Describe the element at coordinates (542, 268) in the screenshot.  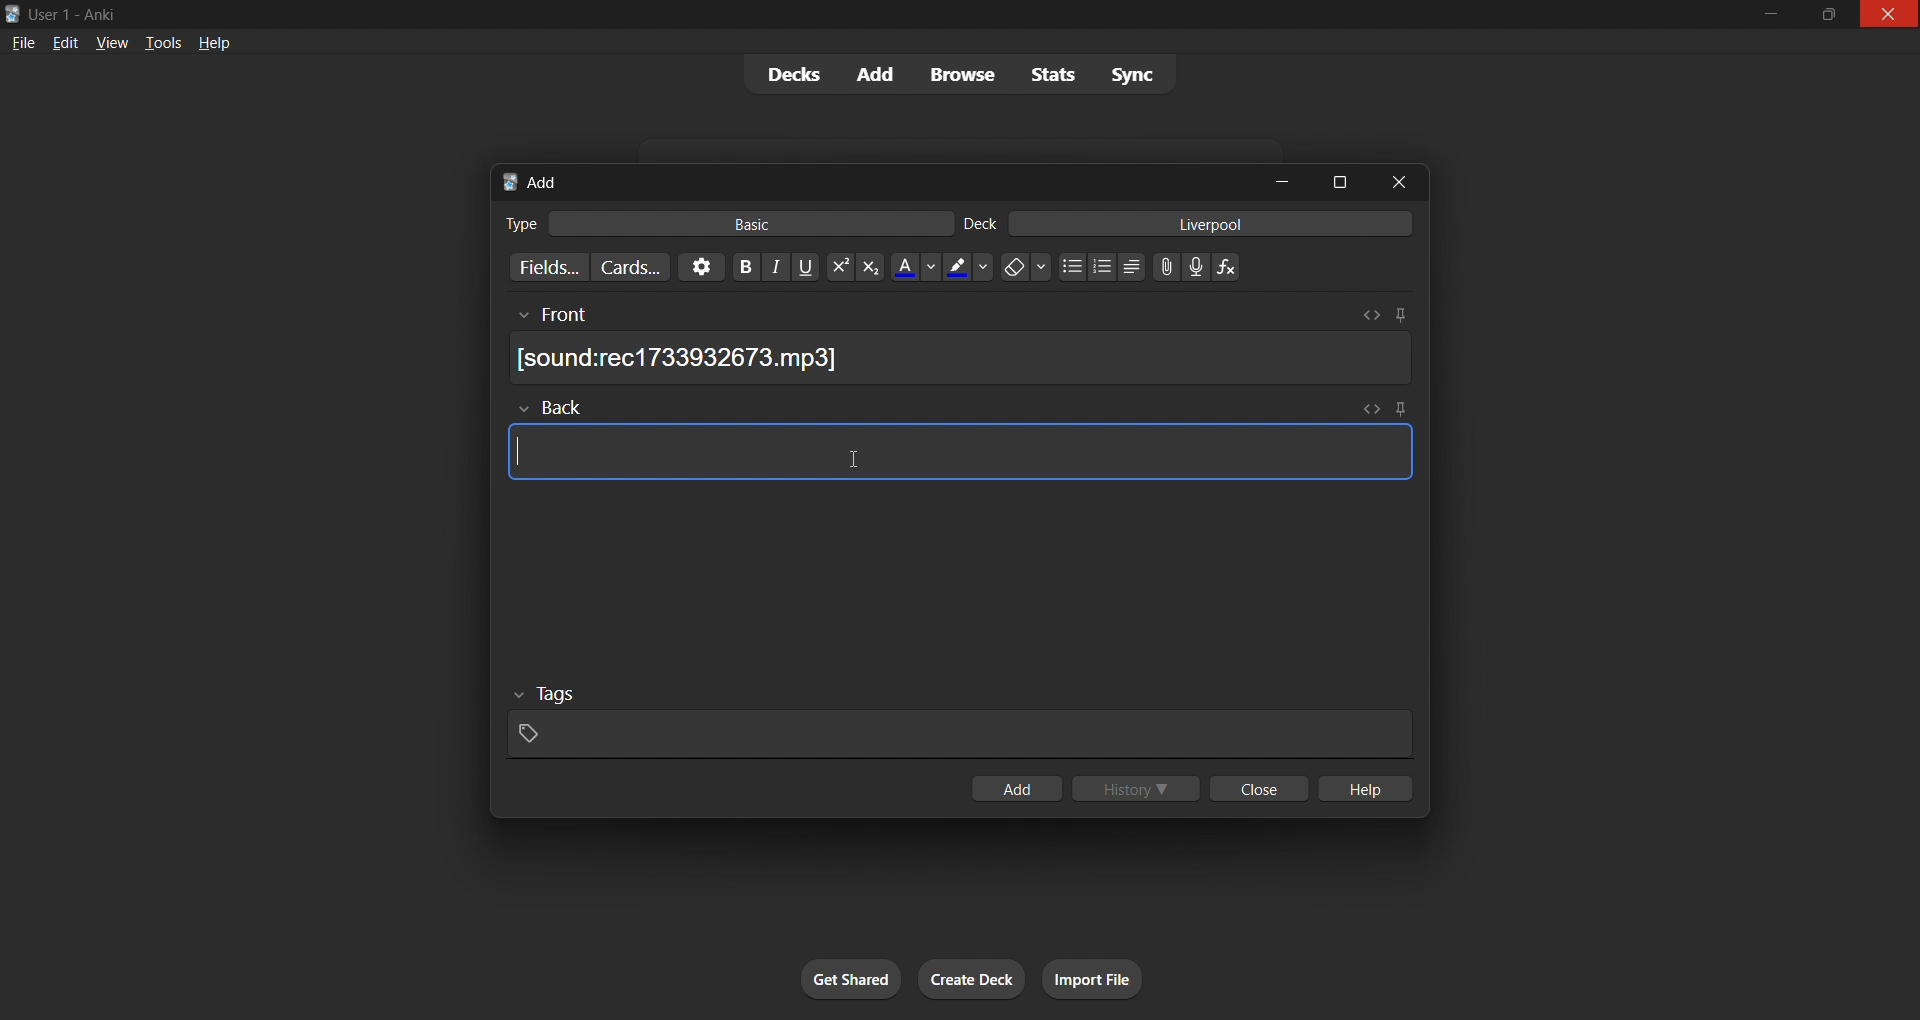
I see `customize fields` at that location.